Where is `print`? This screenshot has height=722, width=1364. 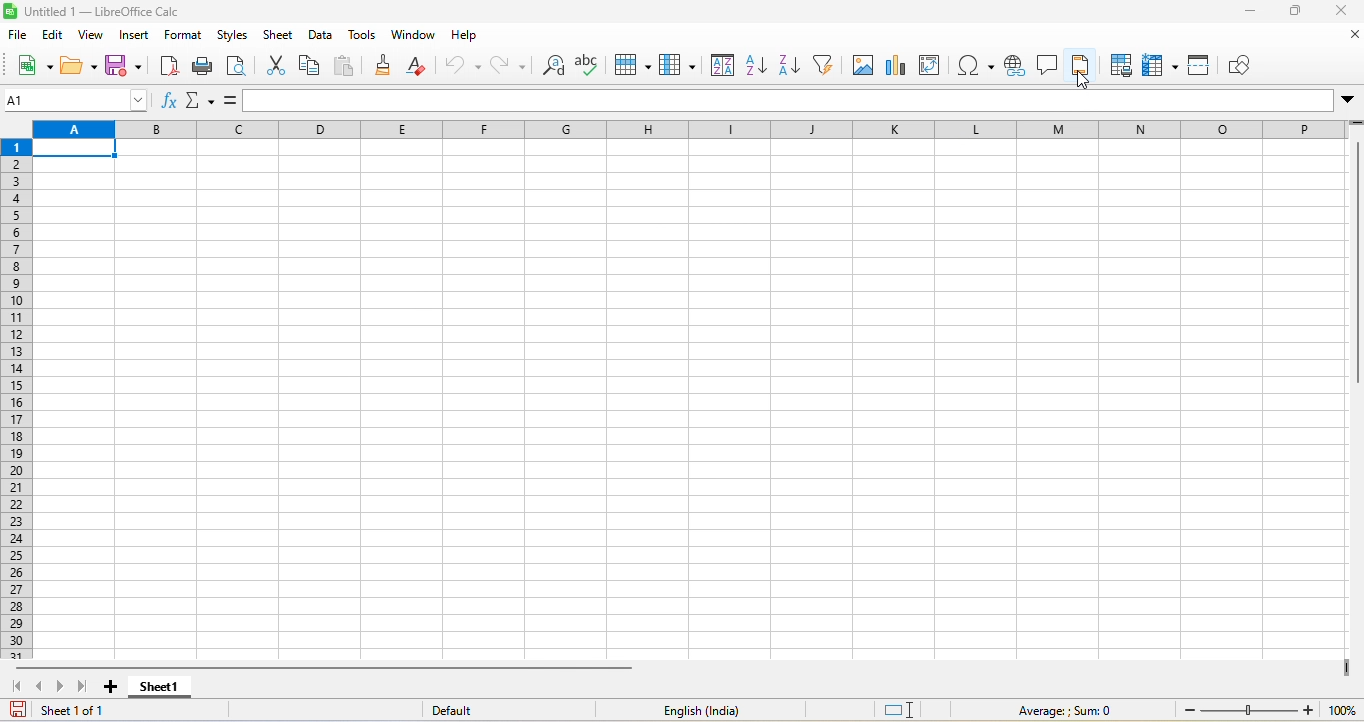
print is located at coordinates (206, 69).